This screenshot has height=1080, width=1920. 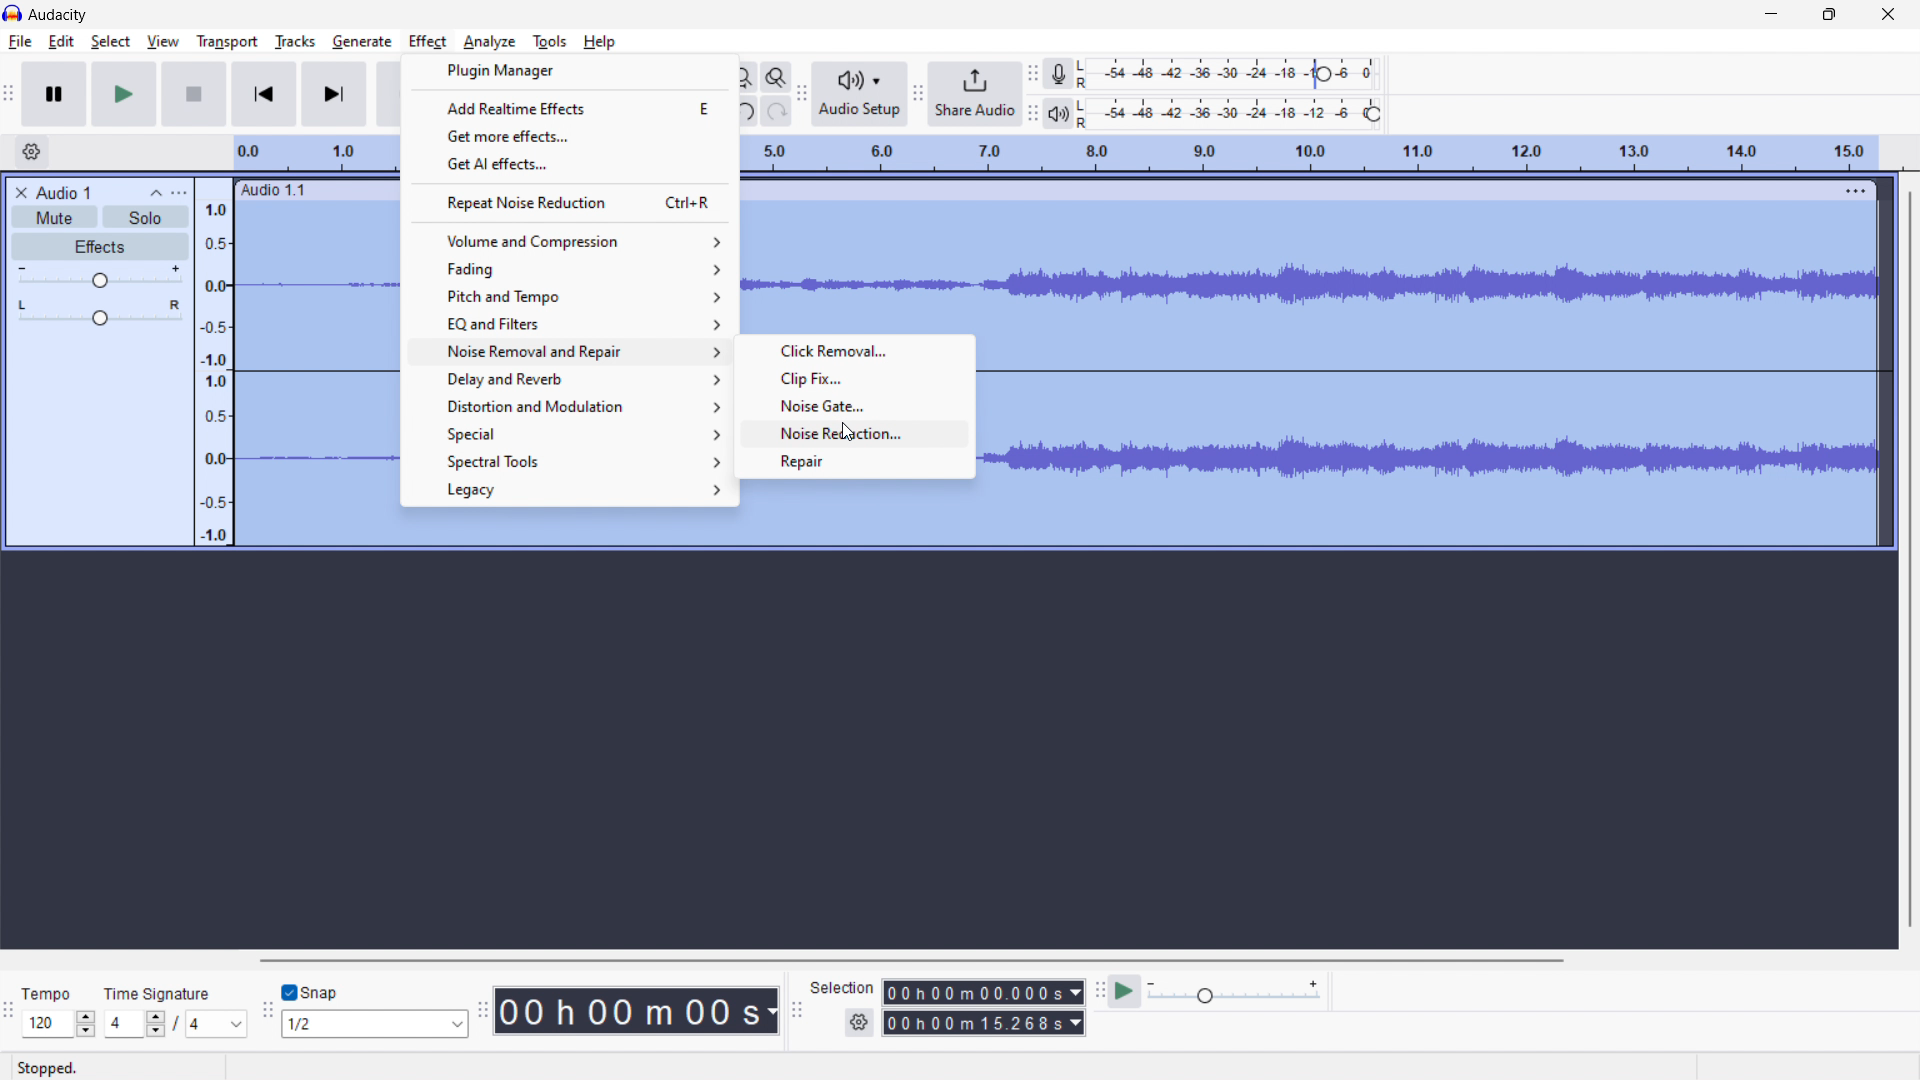 I want to click on noise removal and repair, so click(x=565, y=406).